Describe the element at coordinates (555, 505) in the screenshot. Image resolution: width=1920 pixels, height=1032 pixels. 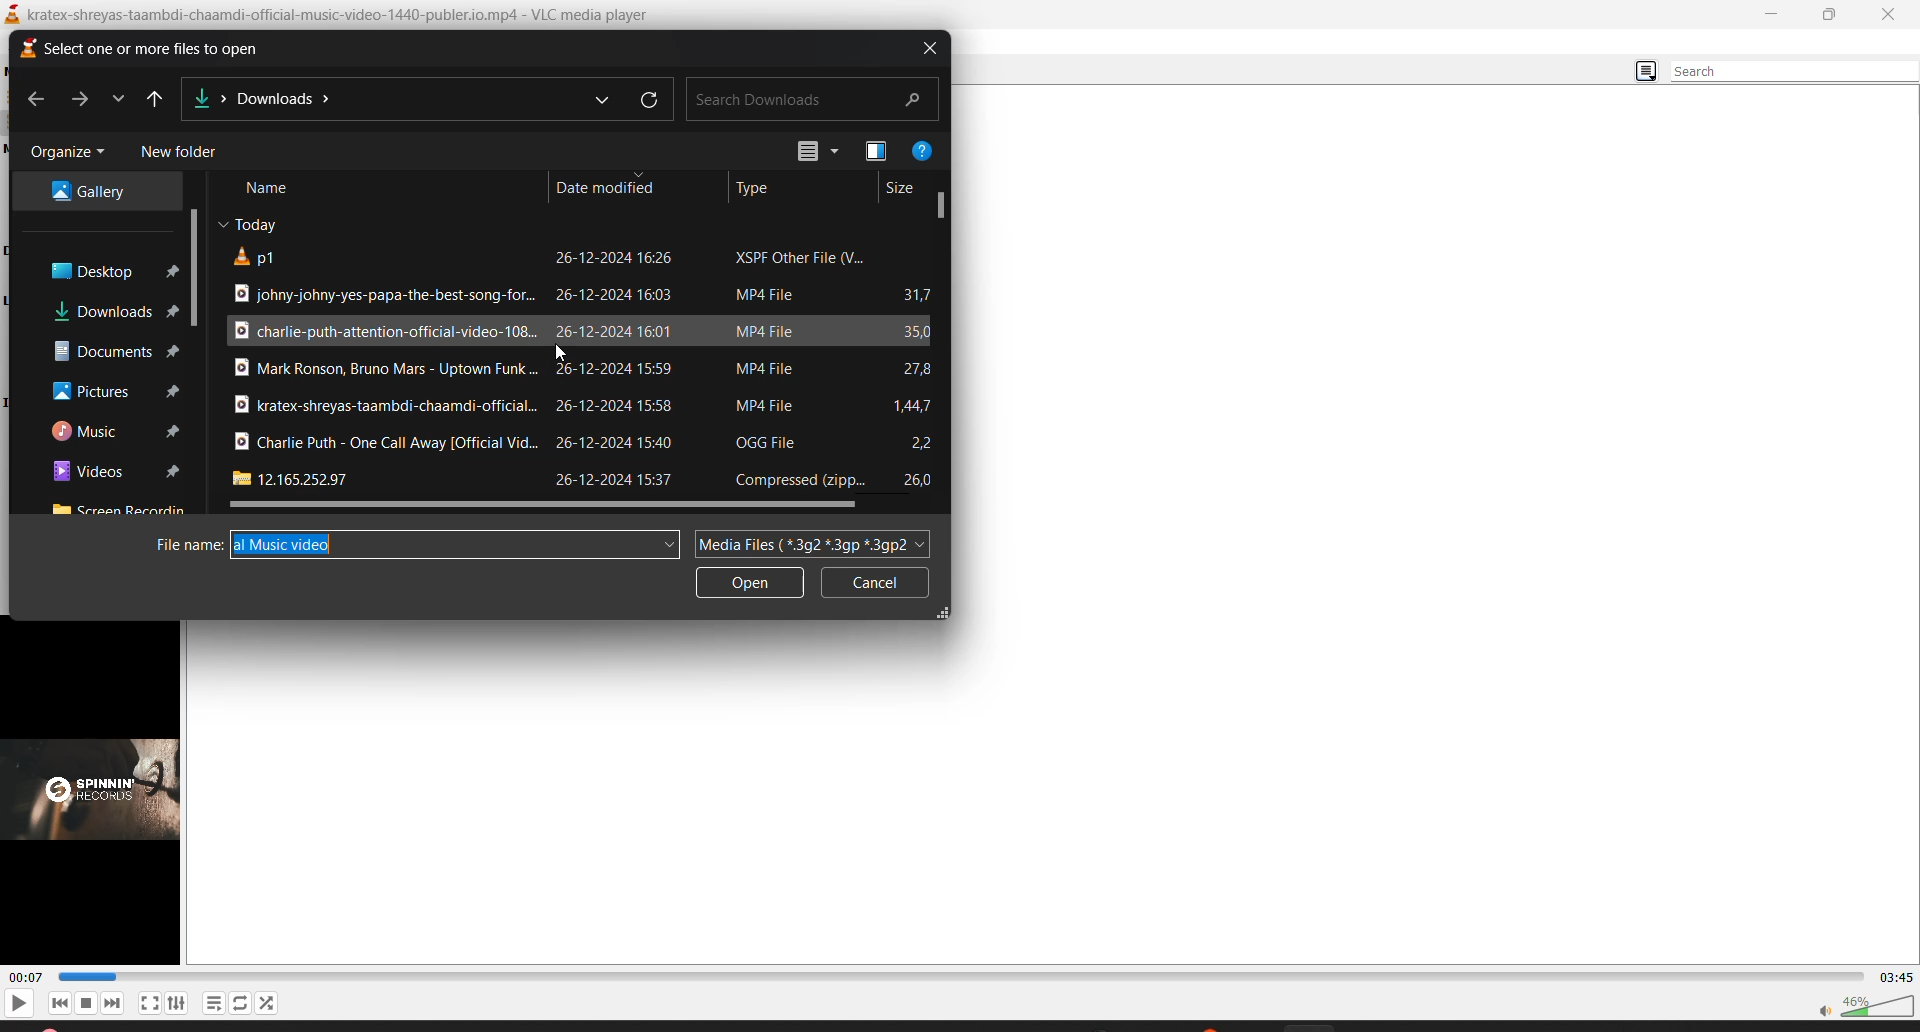
I see `horizontal scroll bar` at that location.